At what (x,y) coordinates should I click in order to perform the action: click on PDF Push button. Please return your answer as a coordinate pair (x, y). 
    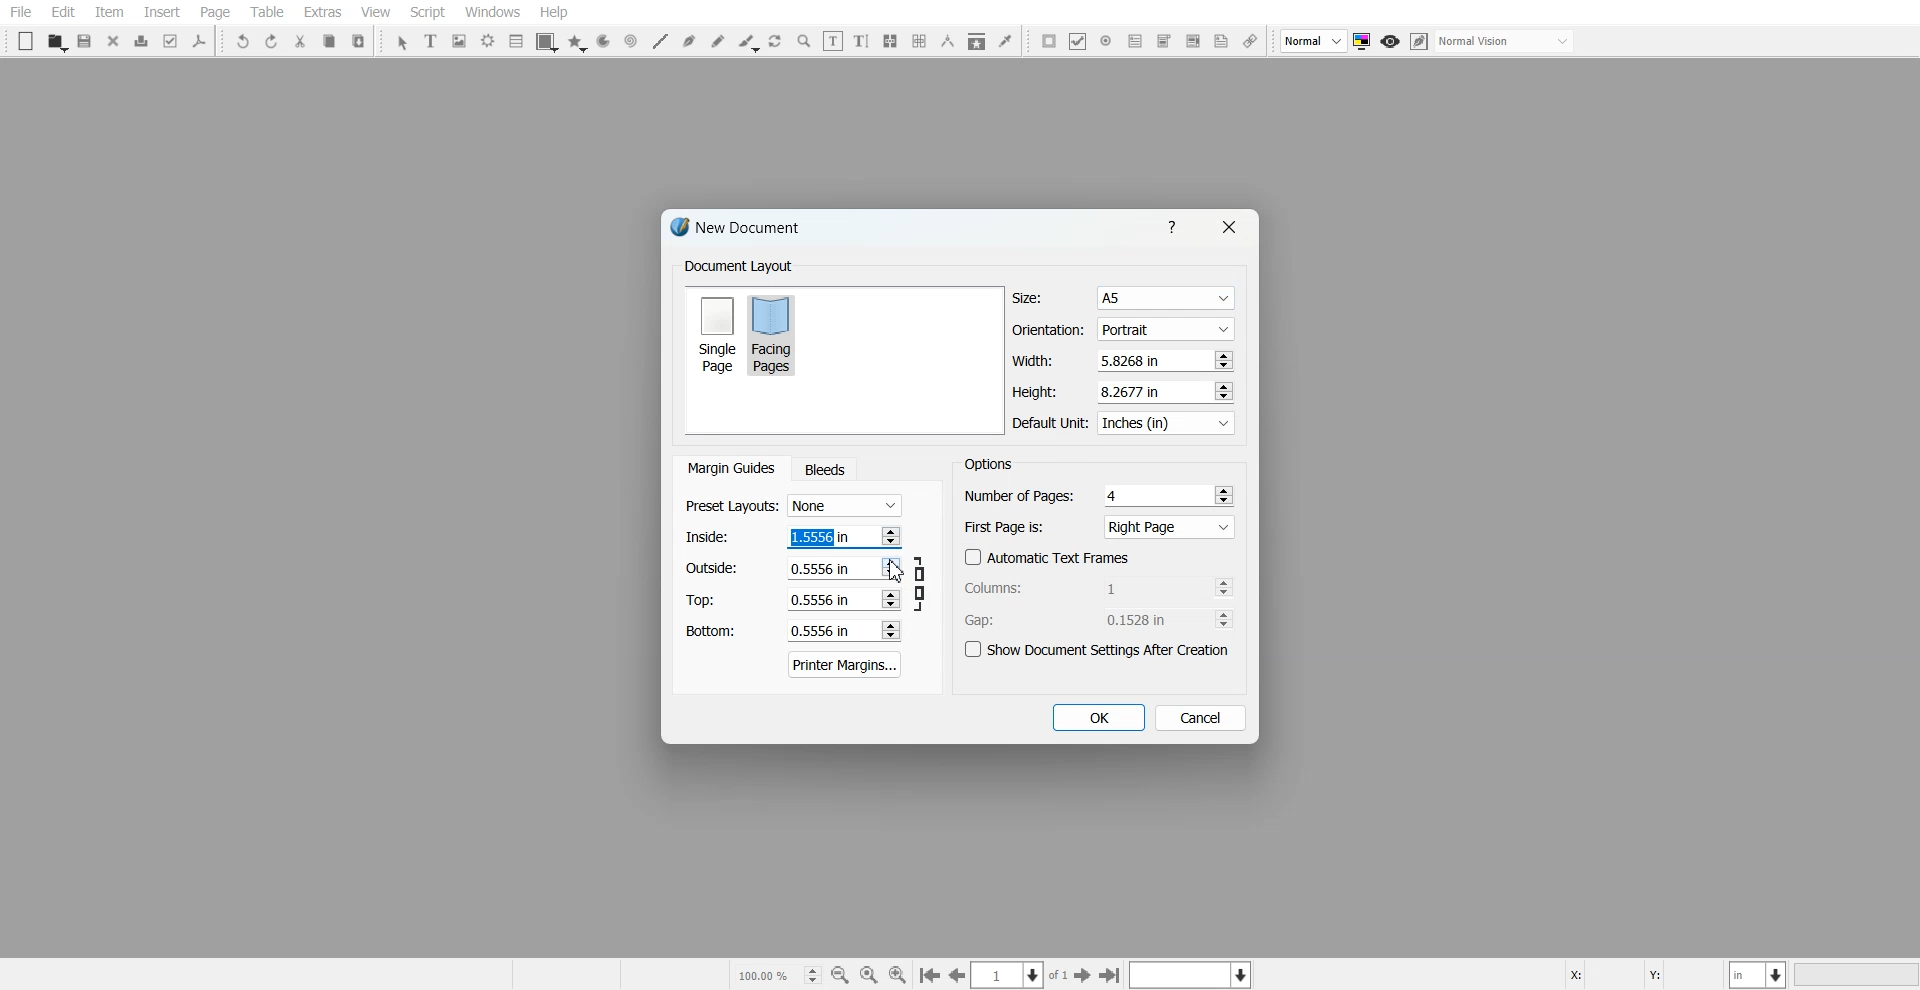
    Looking at the image, I should click on (1049, 40).